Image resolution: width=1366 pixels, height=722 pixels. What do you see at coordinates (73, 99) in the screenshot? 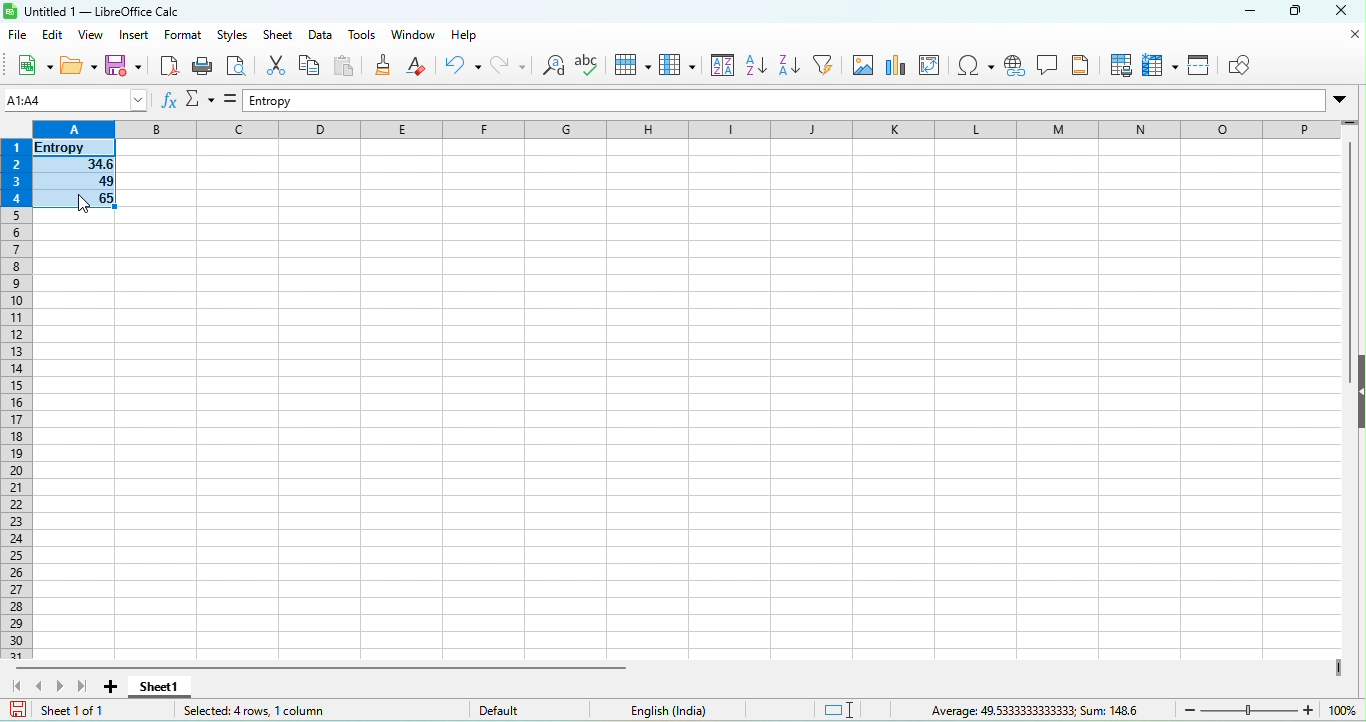
I see `name box (c8)` at bounding box center [73, 99].